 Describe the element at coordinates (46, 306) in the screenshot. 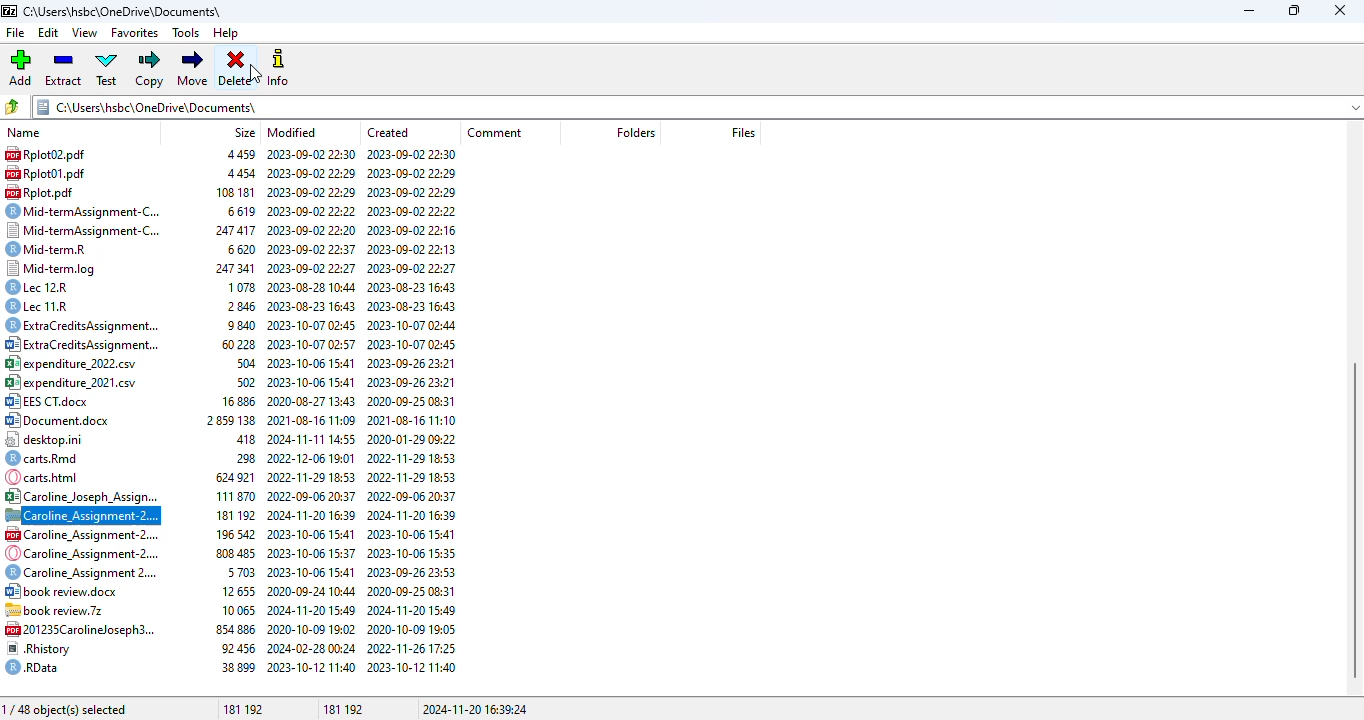

I see ` Lec 11.R` at that location.